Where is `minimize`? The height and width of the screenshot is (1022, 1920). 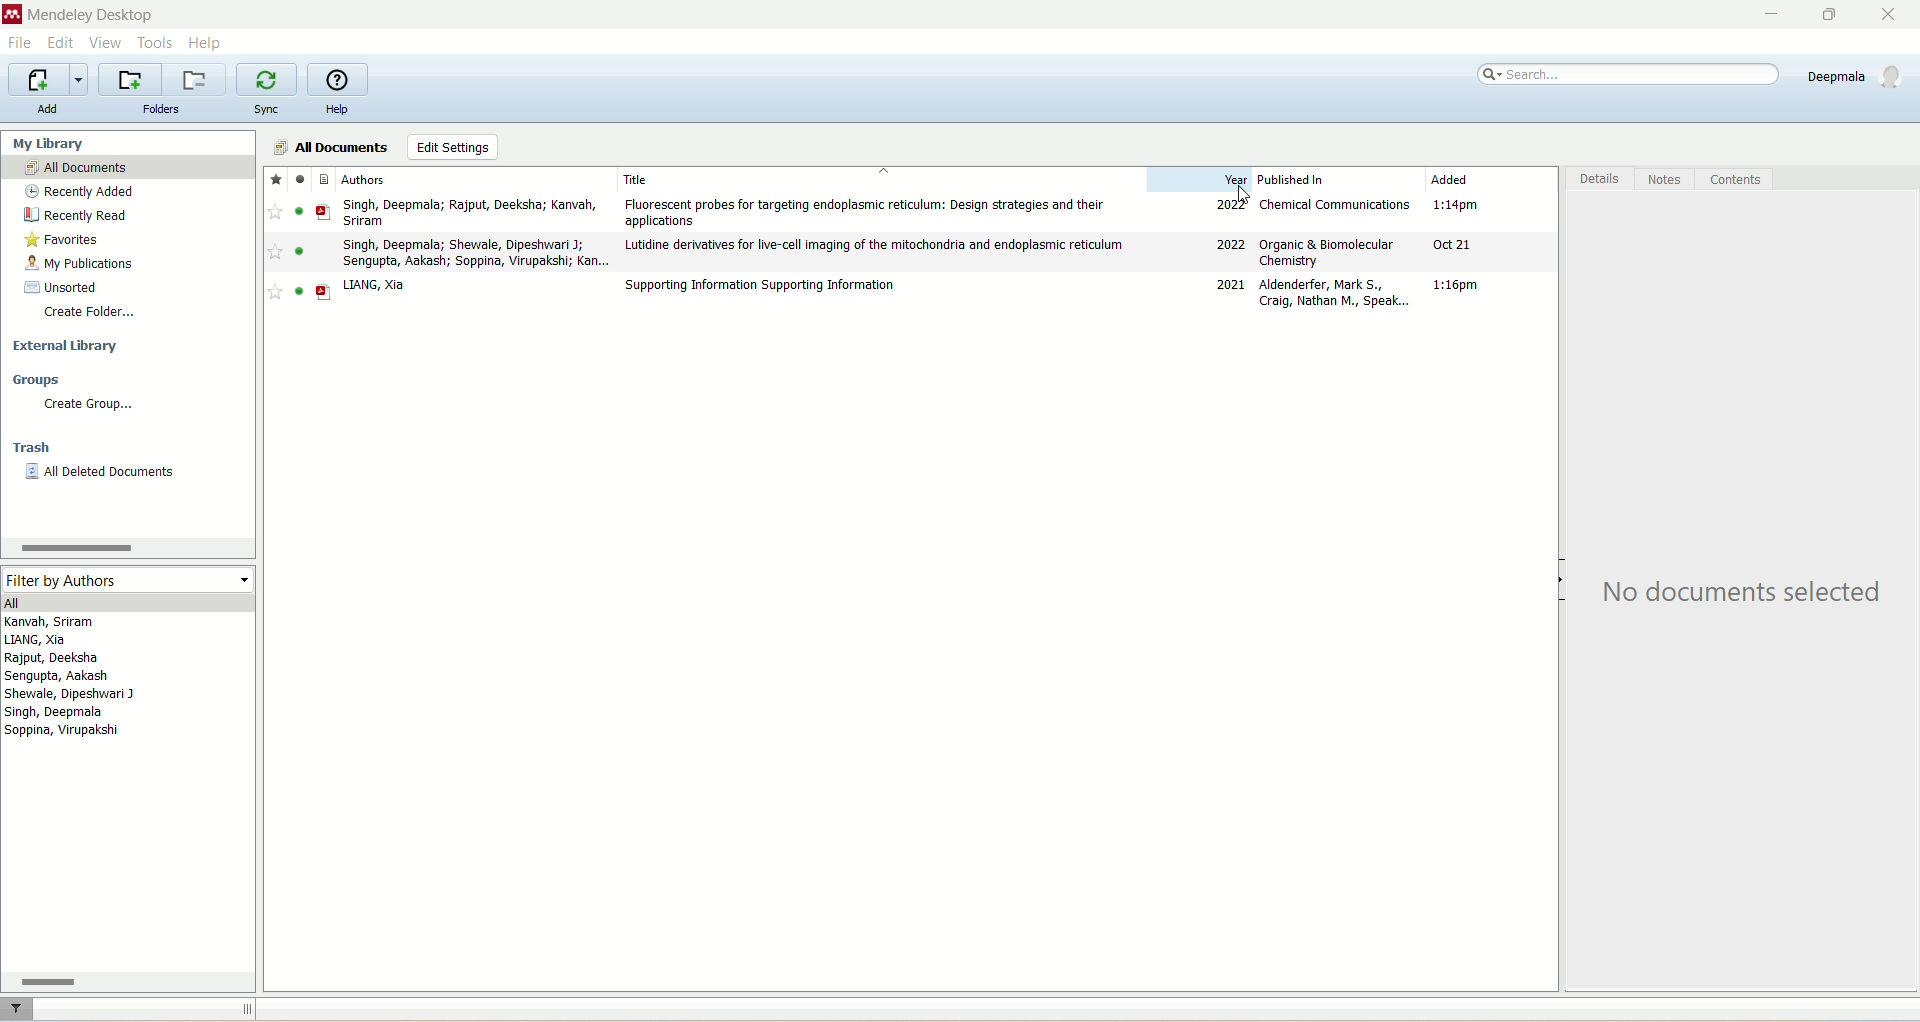
minimize is located at coordinates (1775, 13).